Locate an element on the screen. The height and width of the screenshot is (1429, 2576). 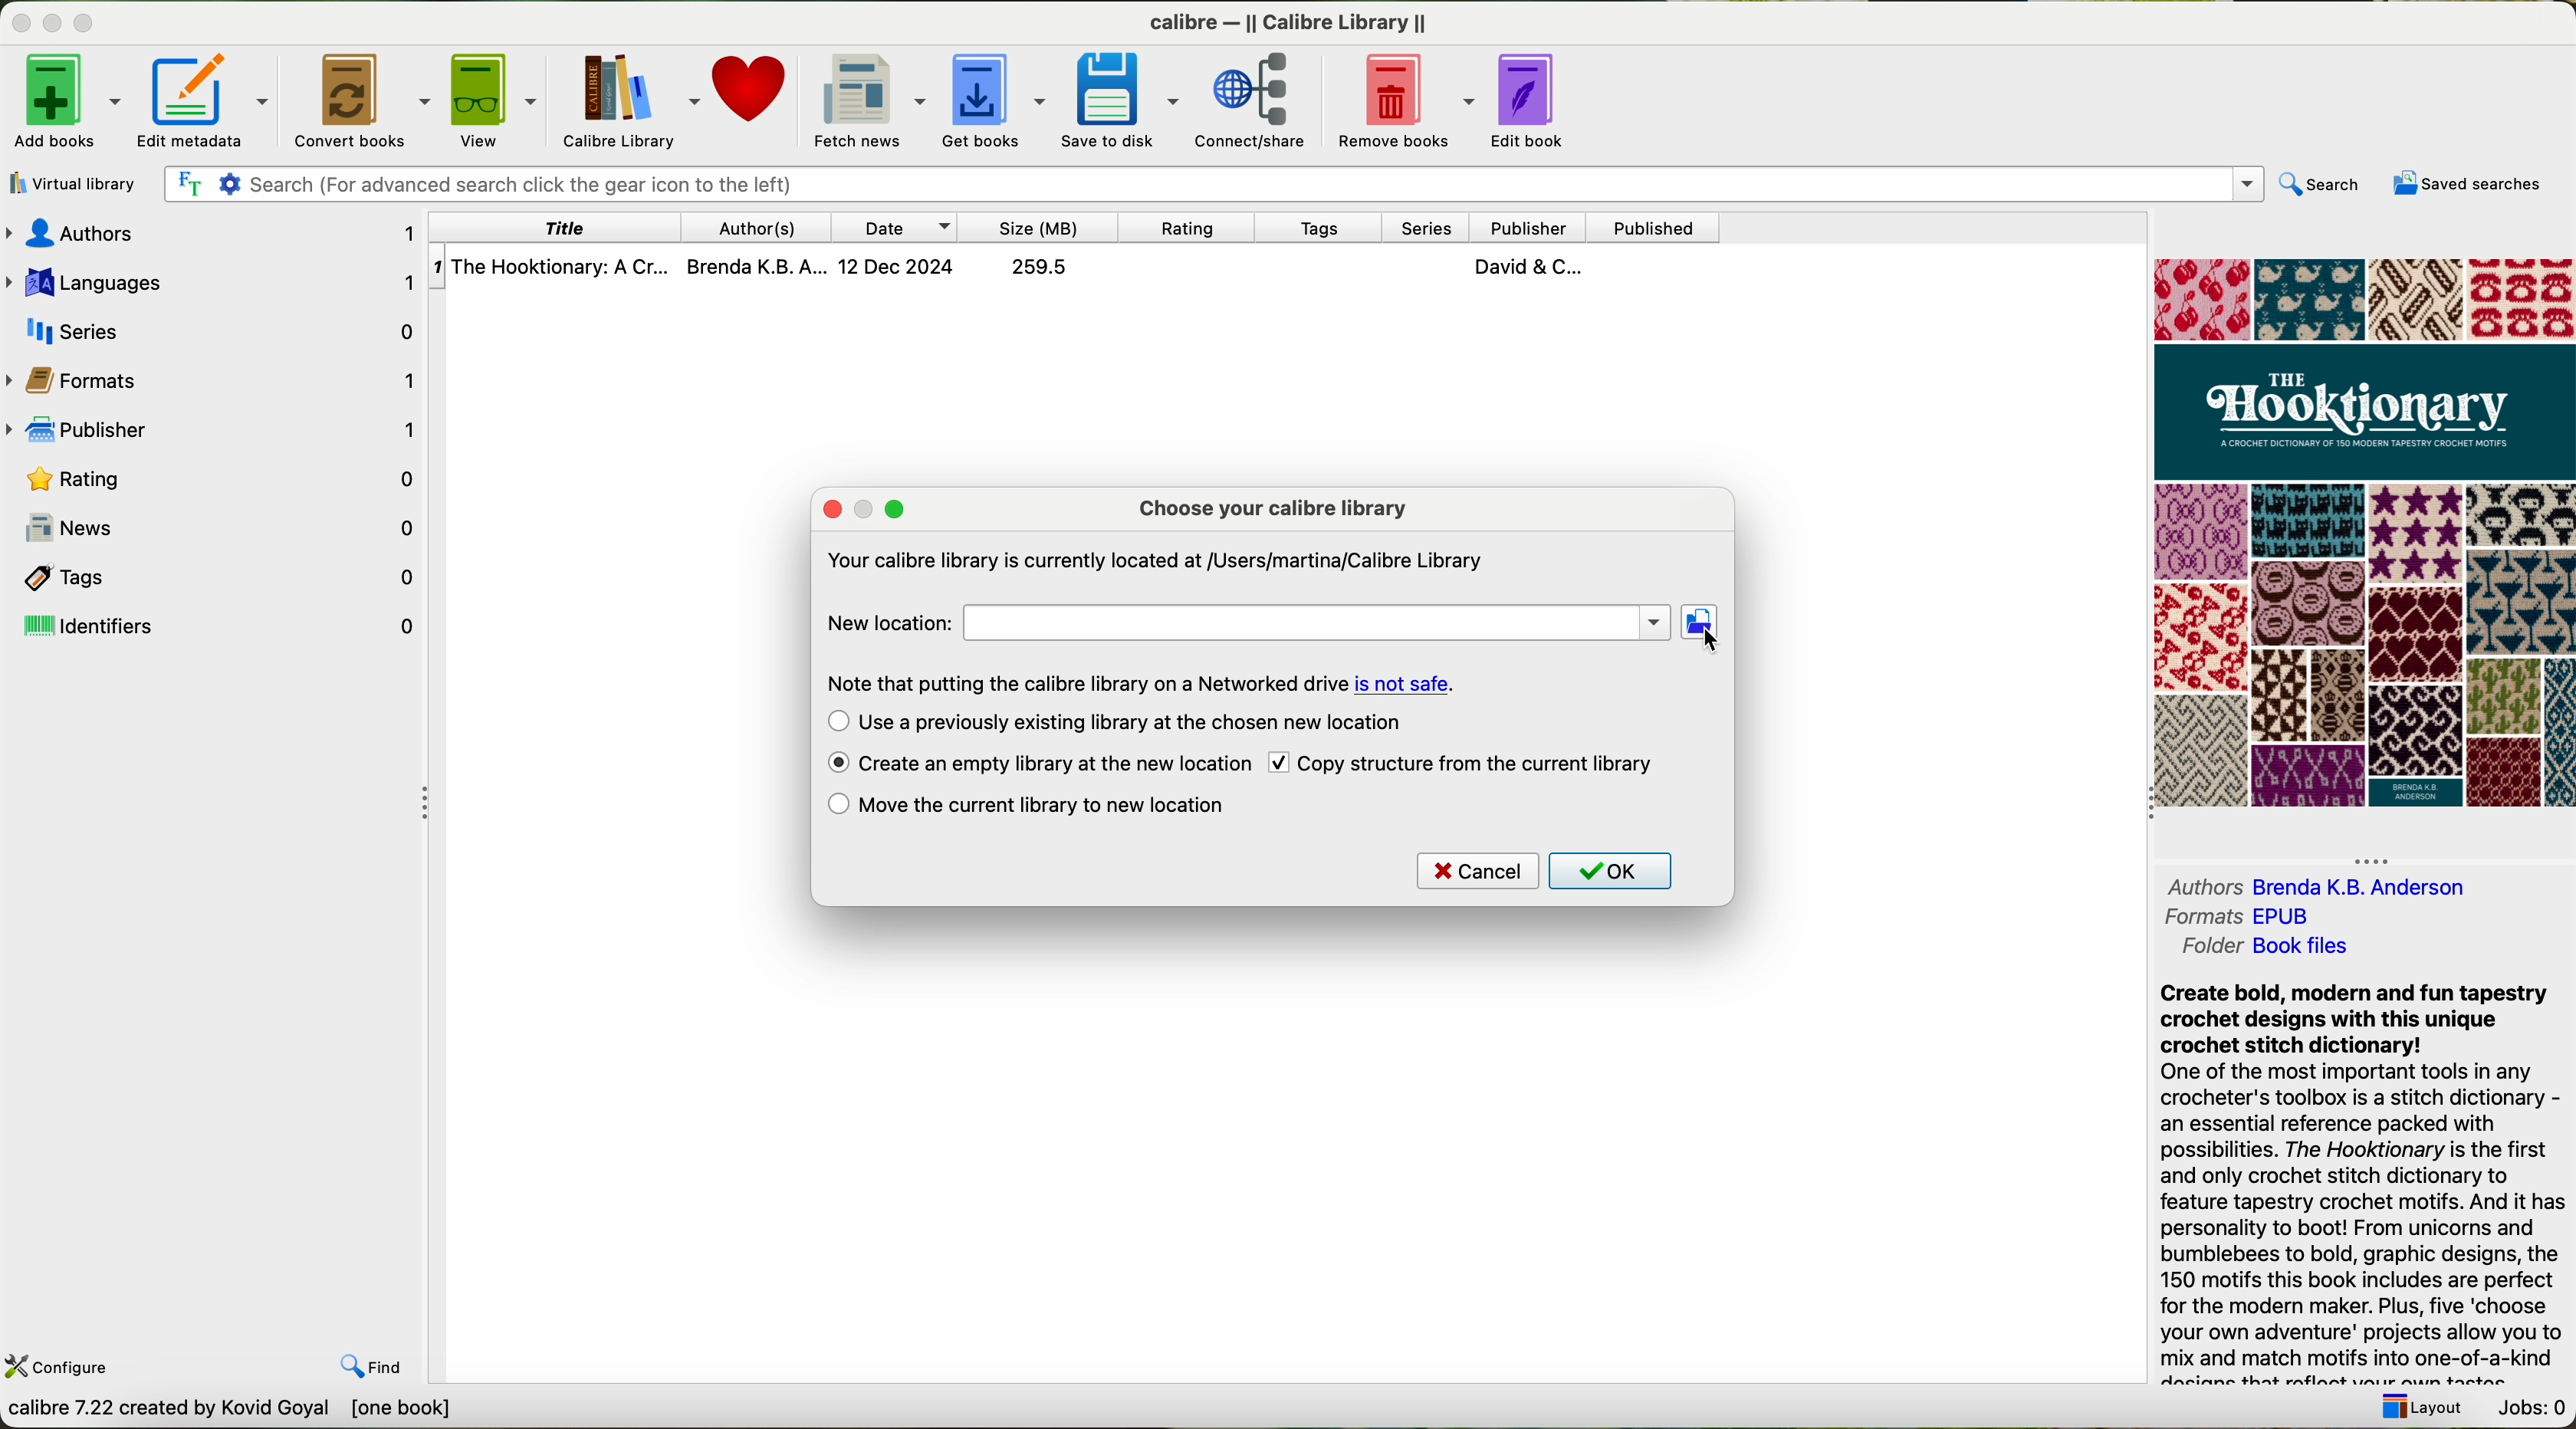
Note that putting the calibre library on a Networked drive is not safe. is located at coordinates (1139, 680).